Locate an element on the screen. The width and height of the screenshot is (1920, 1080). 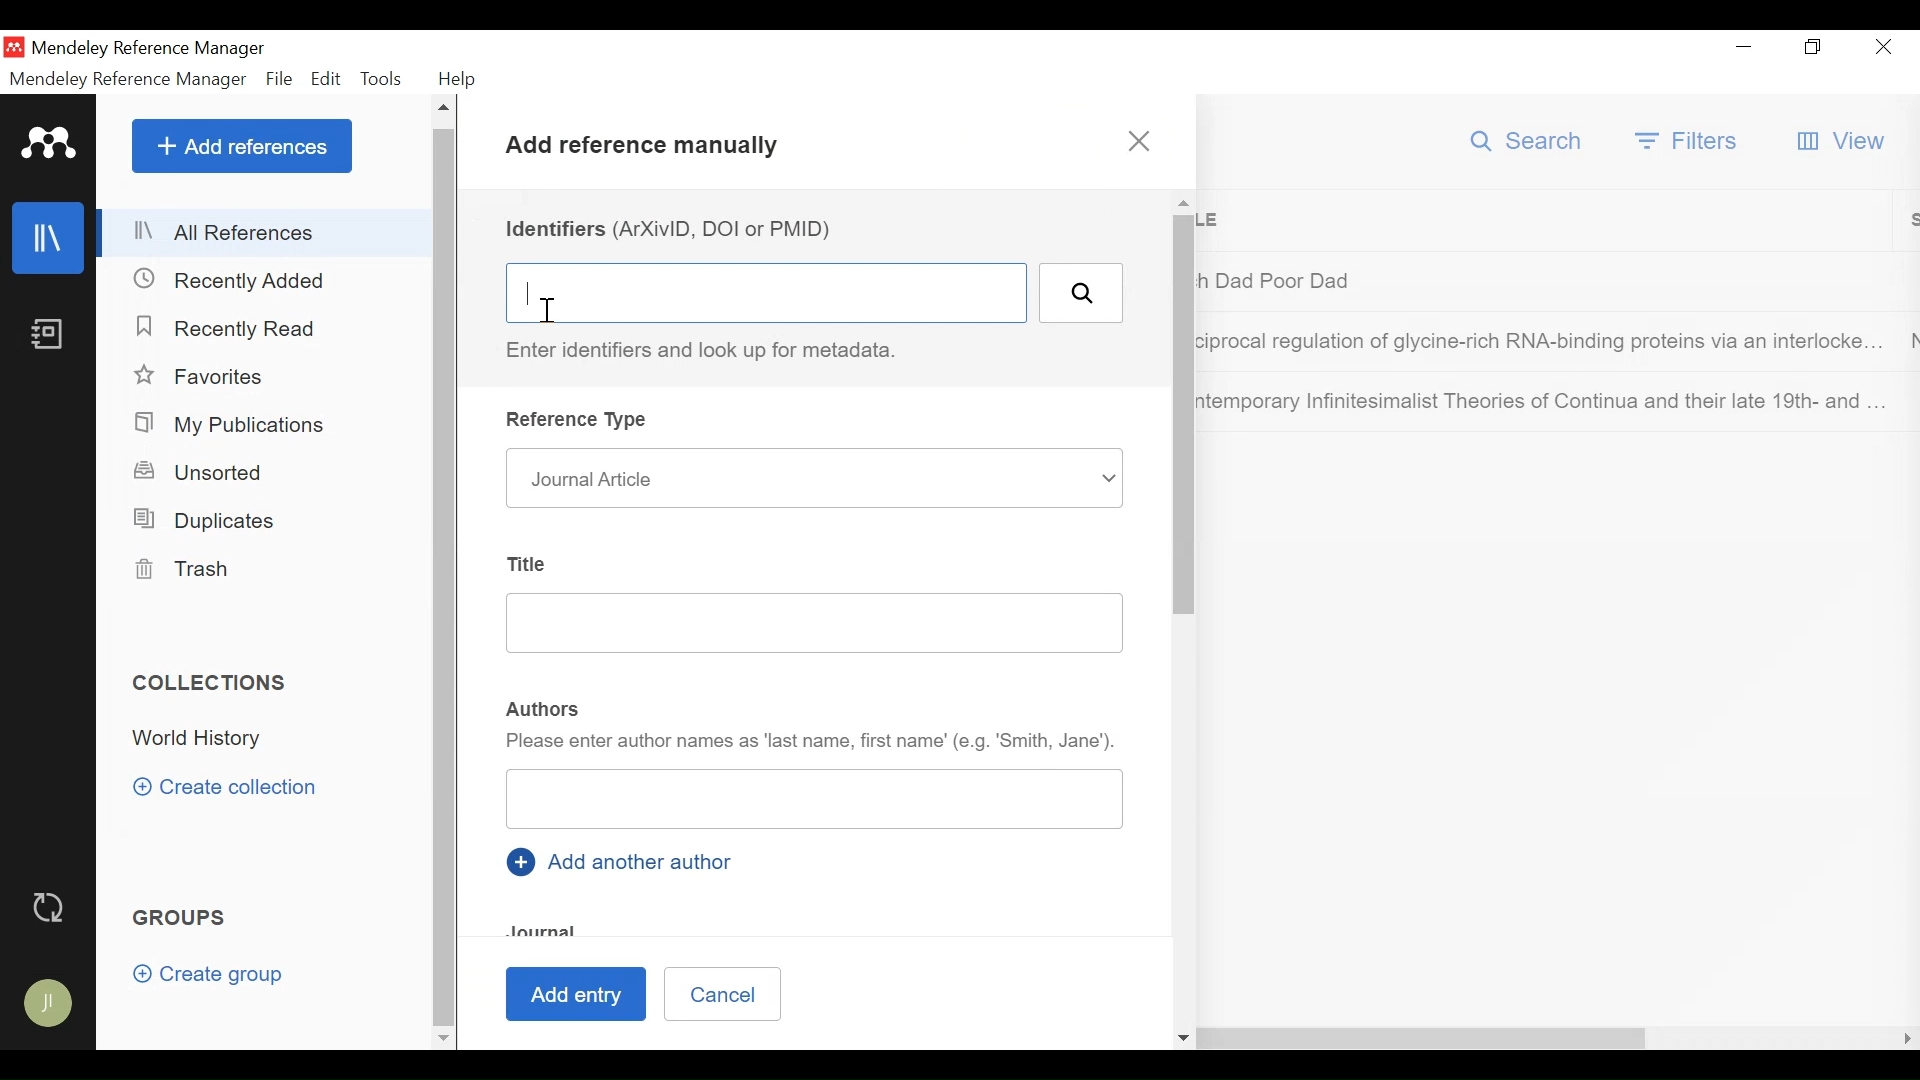
Edit  is located at coordinates (326, 78).